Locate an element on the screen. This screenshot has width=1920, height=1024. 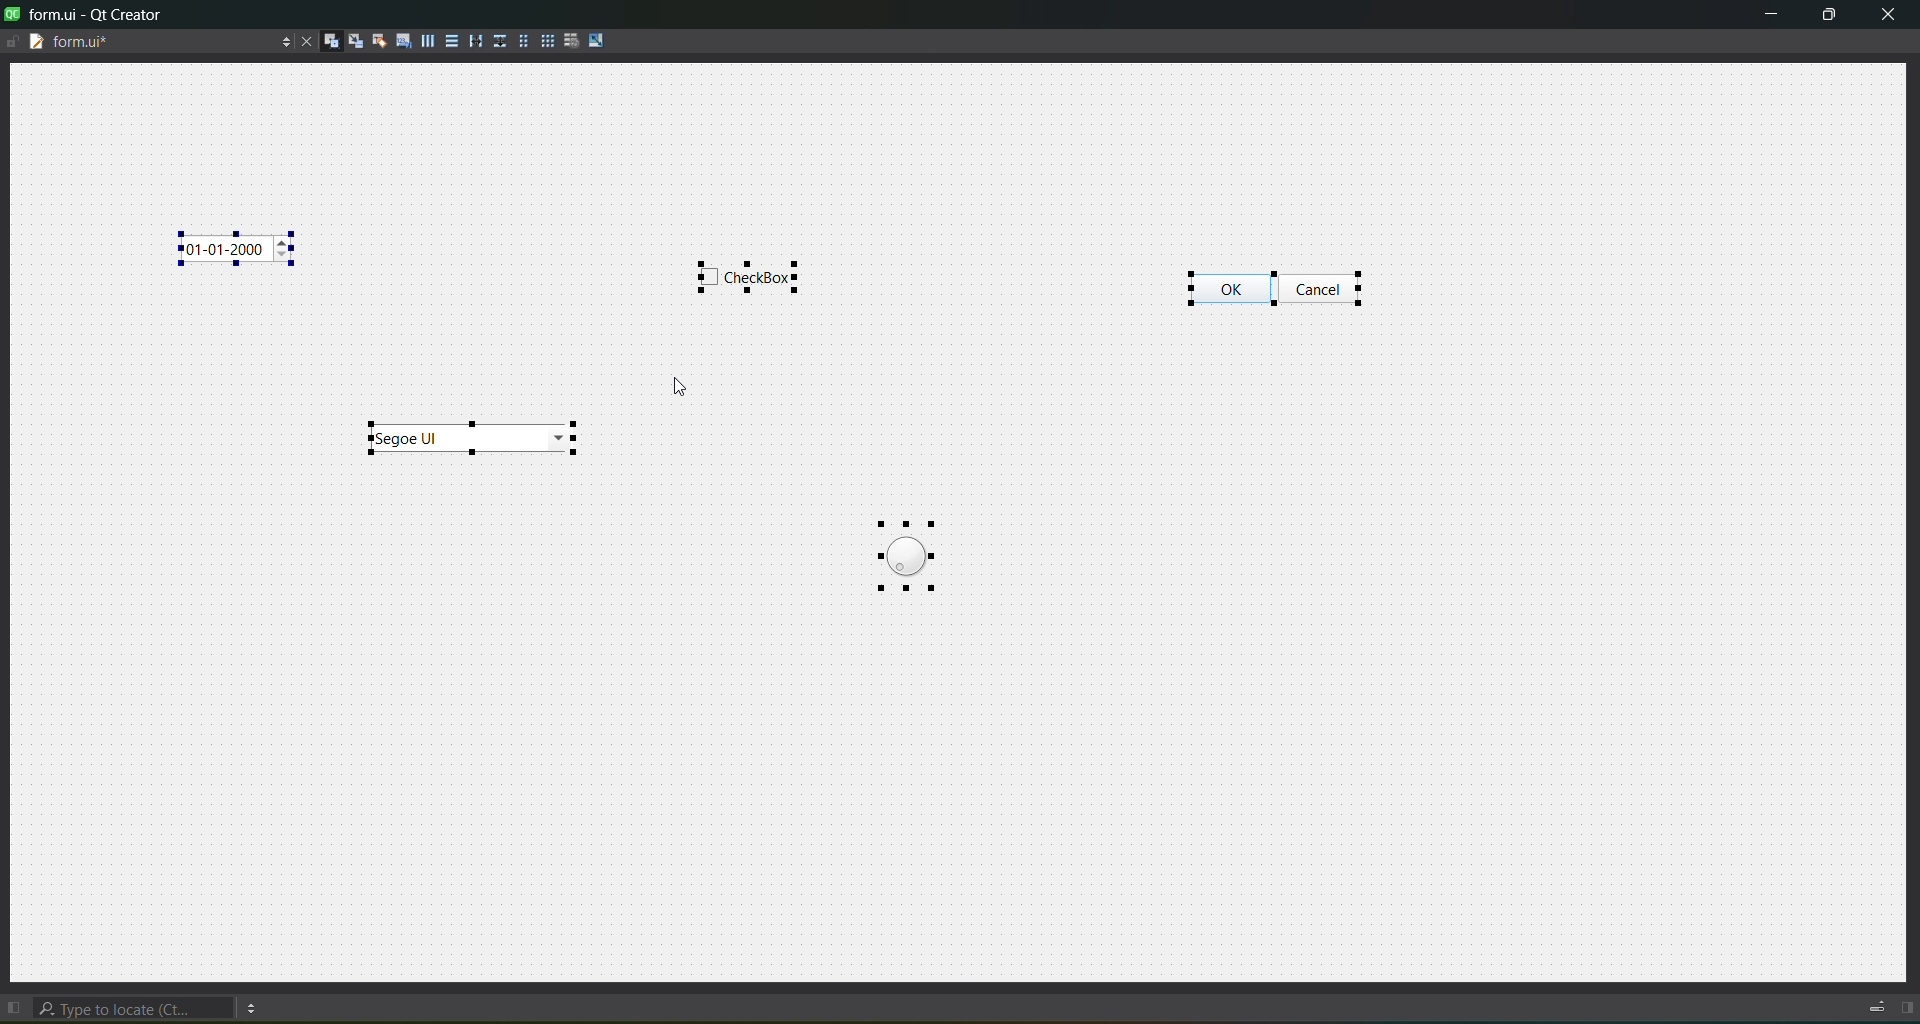
adjust size is located at coordinates (602, 40).